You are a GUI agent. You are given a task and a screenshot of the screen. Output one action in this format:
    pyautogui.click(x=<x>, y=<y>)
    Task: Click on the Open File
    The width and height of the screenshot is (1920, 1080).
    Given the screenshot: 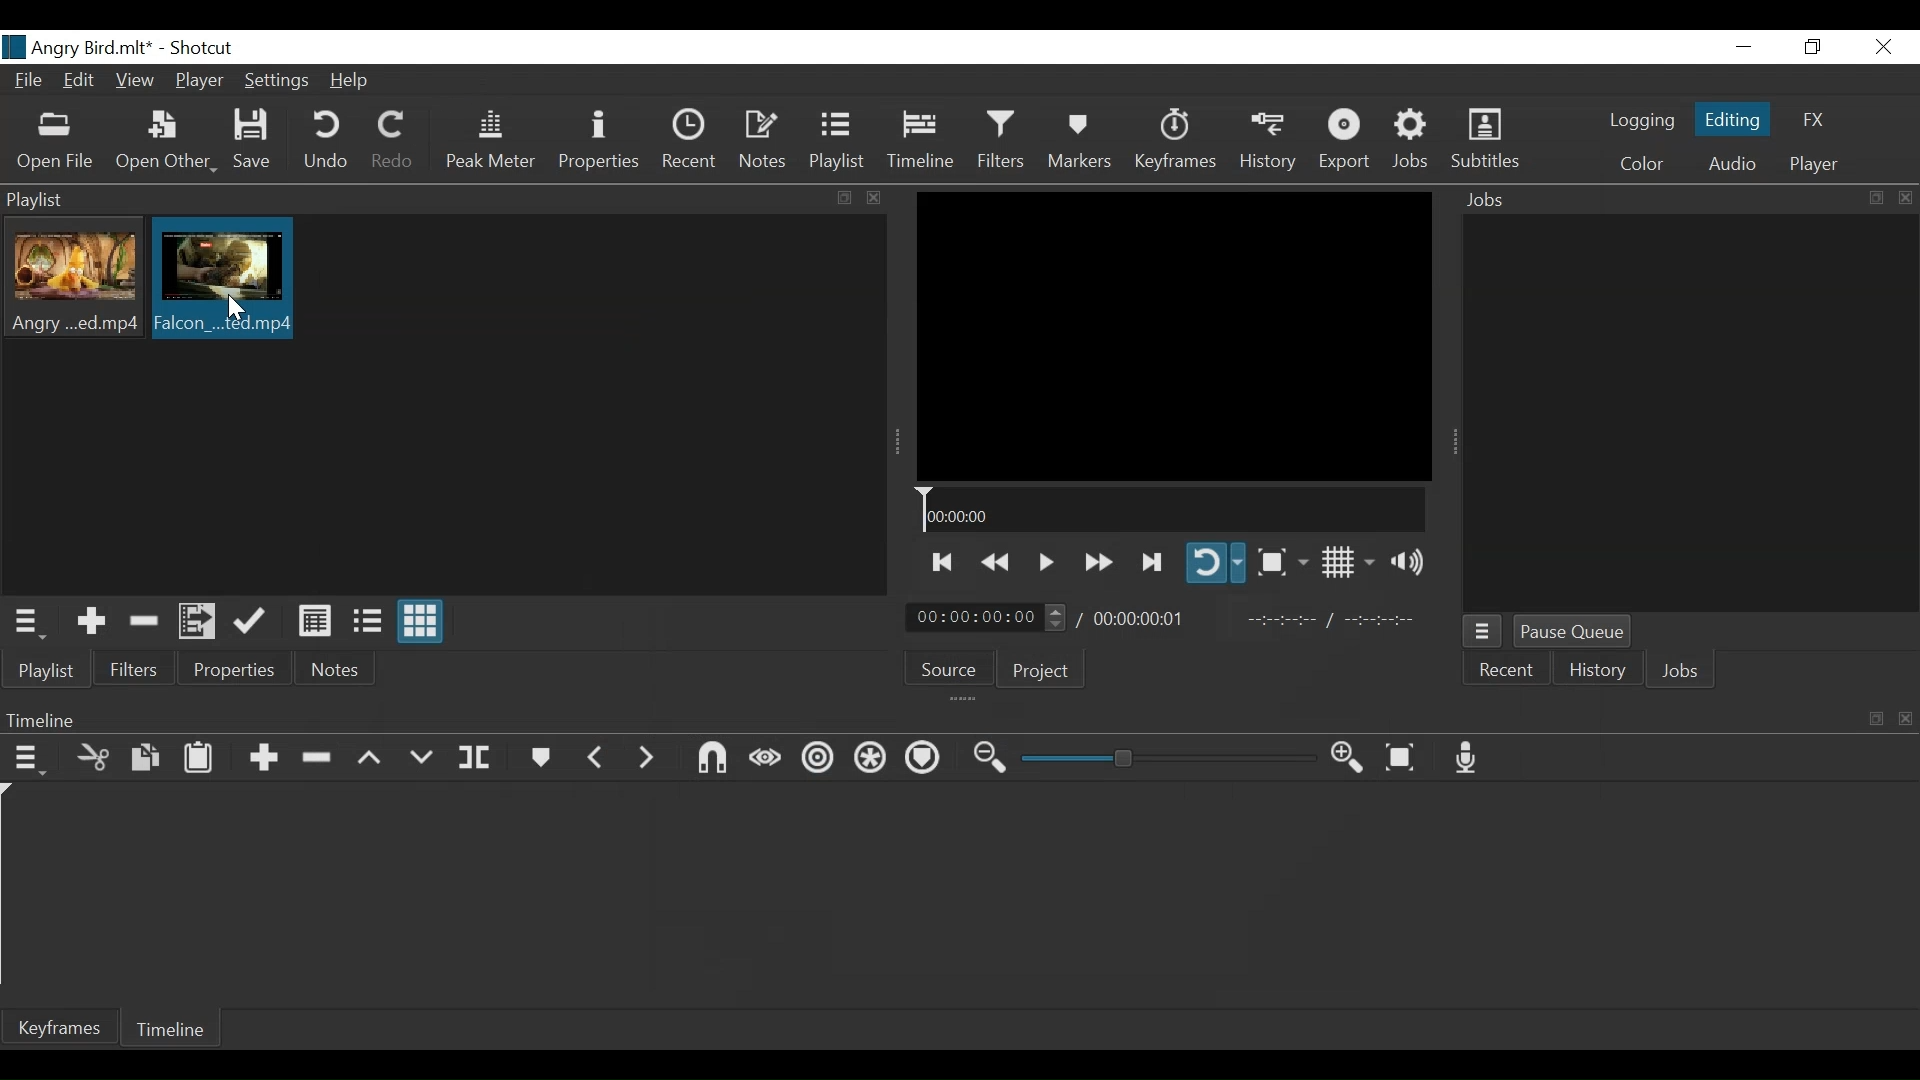 What is the action you would take?
    pyautogui.click(x=53, y=142)
    